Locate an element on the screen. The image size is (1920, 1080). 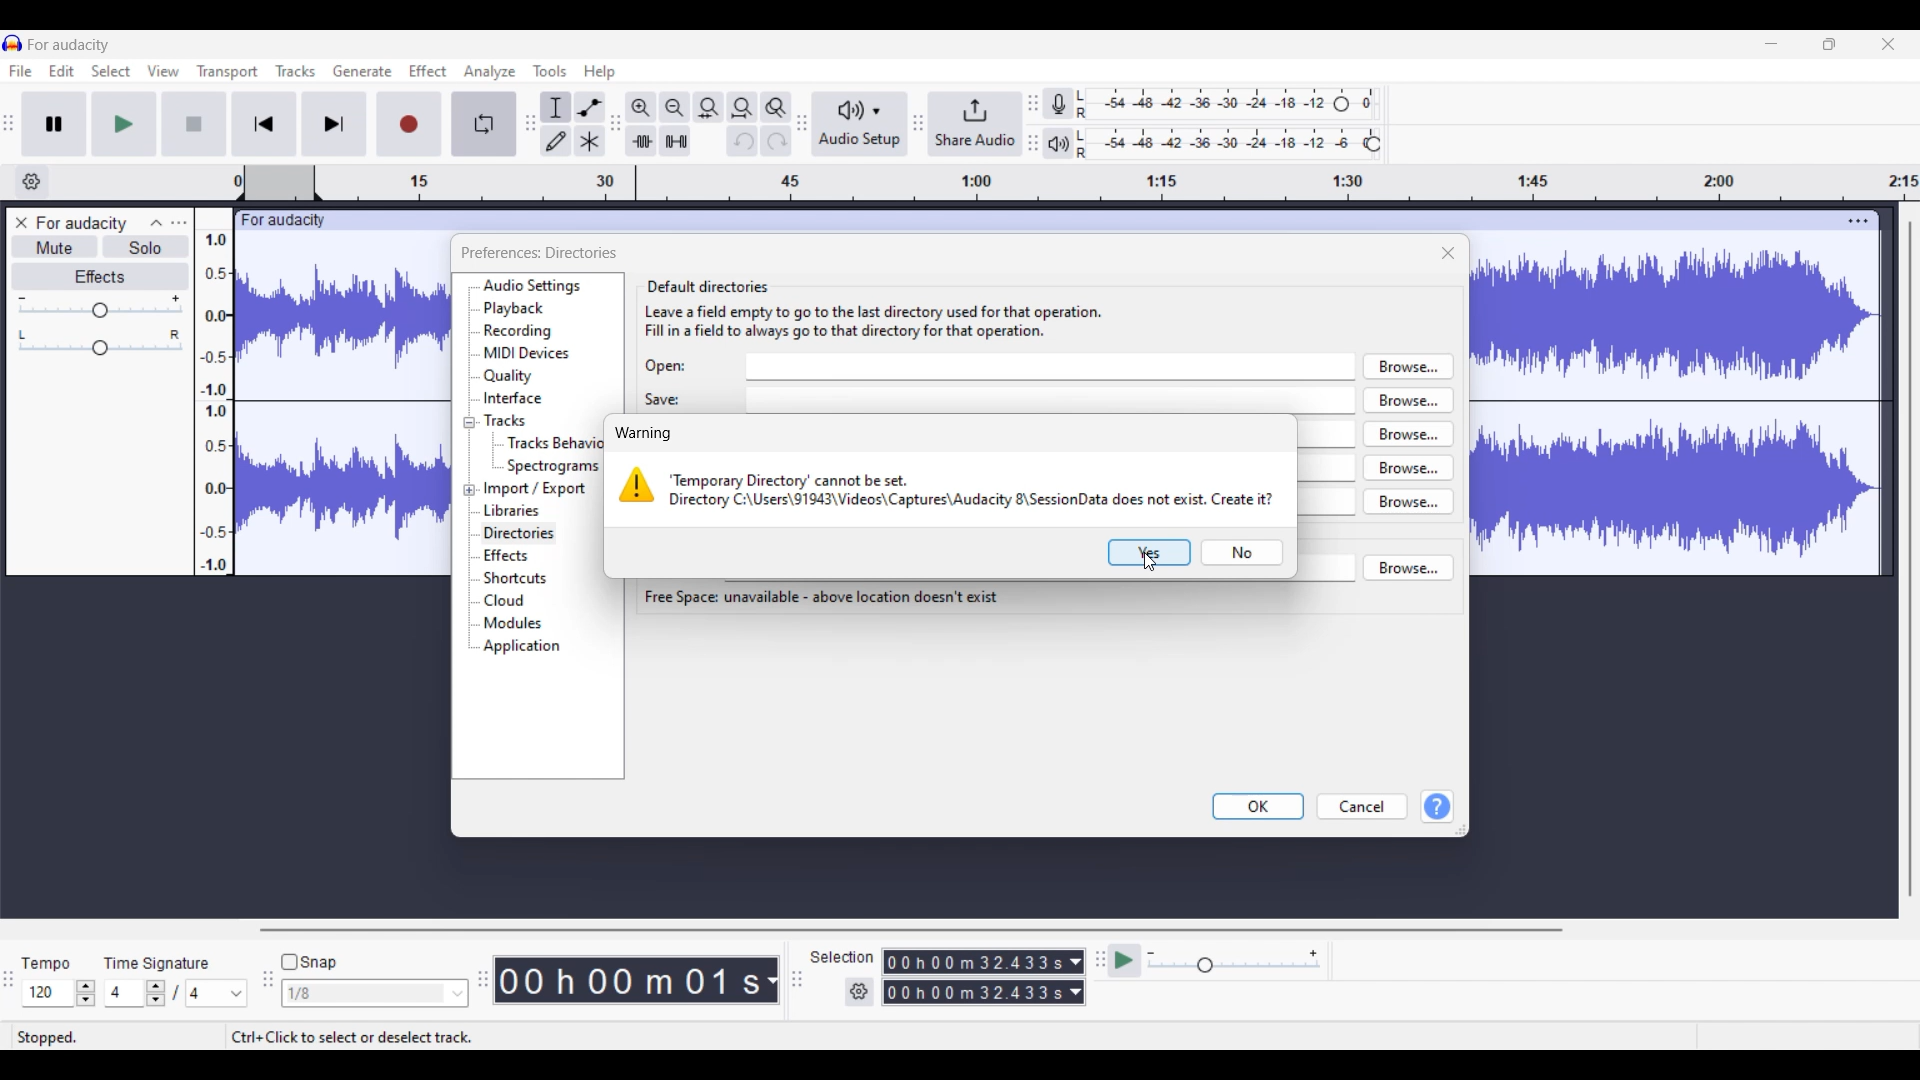
Warning is located at coordinates (646, 433).